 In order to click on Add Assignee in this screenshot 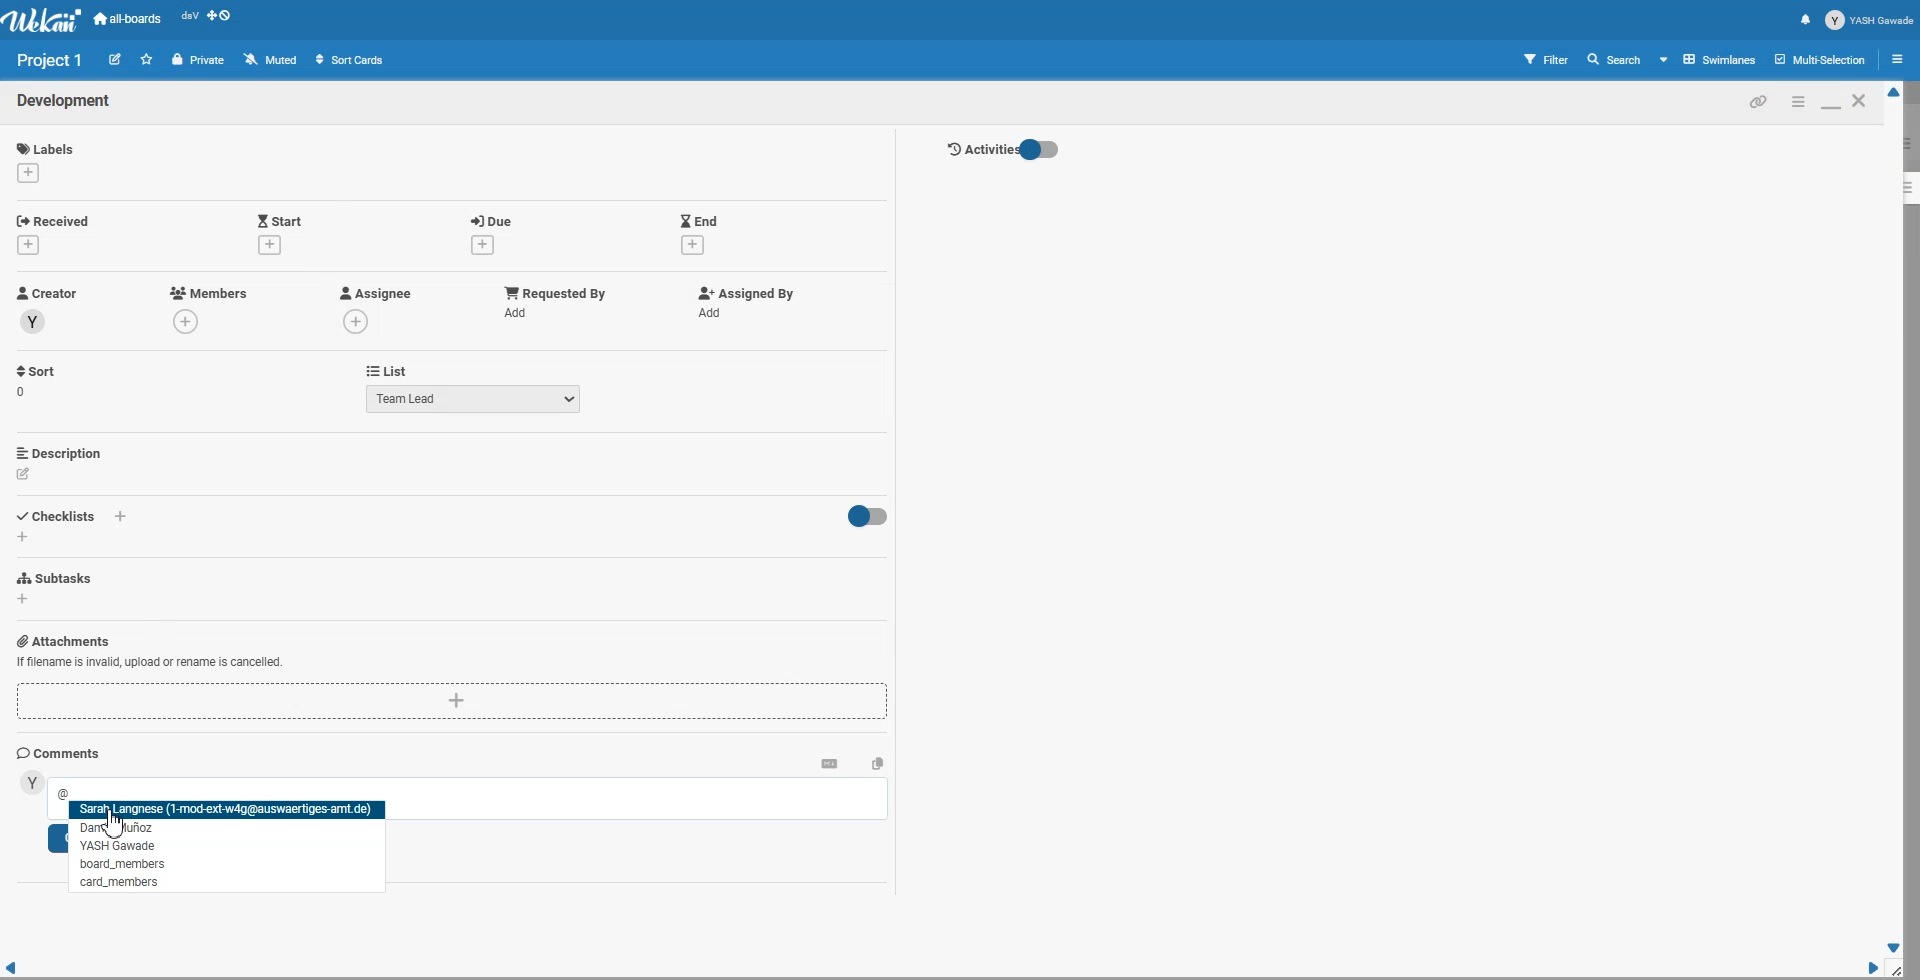, I will do `click(374, 293)`.